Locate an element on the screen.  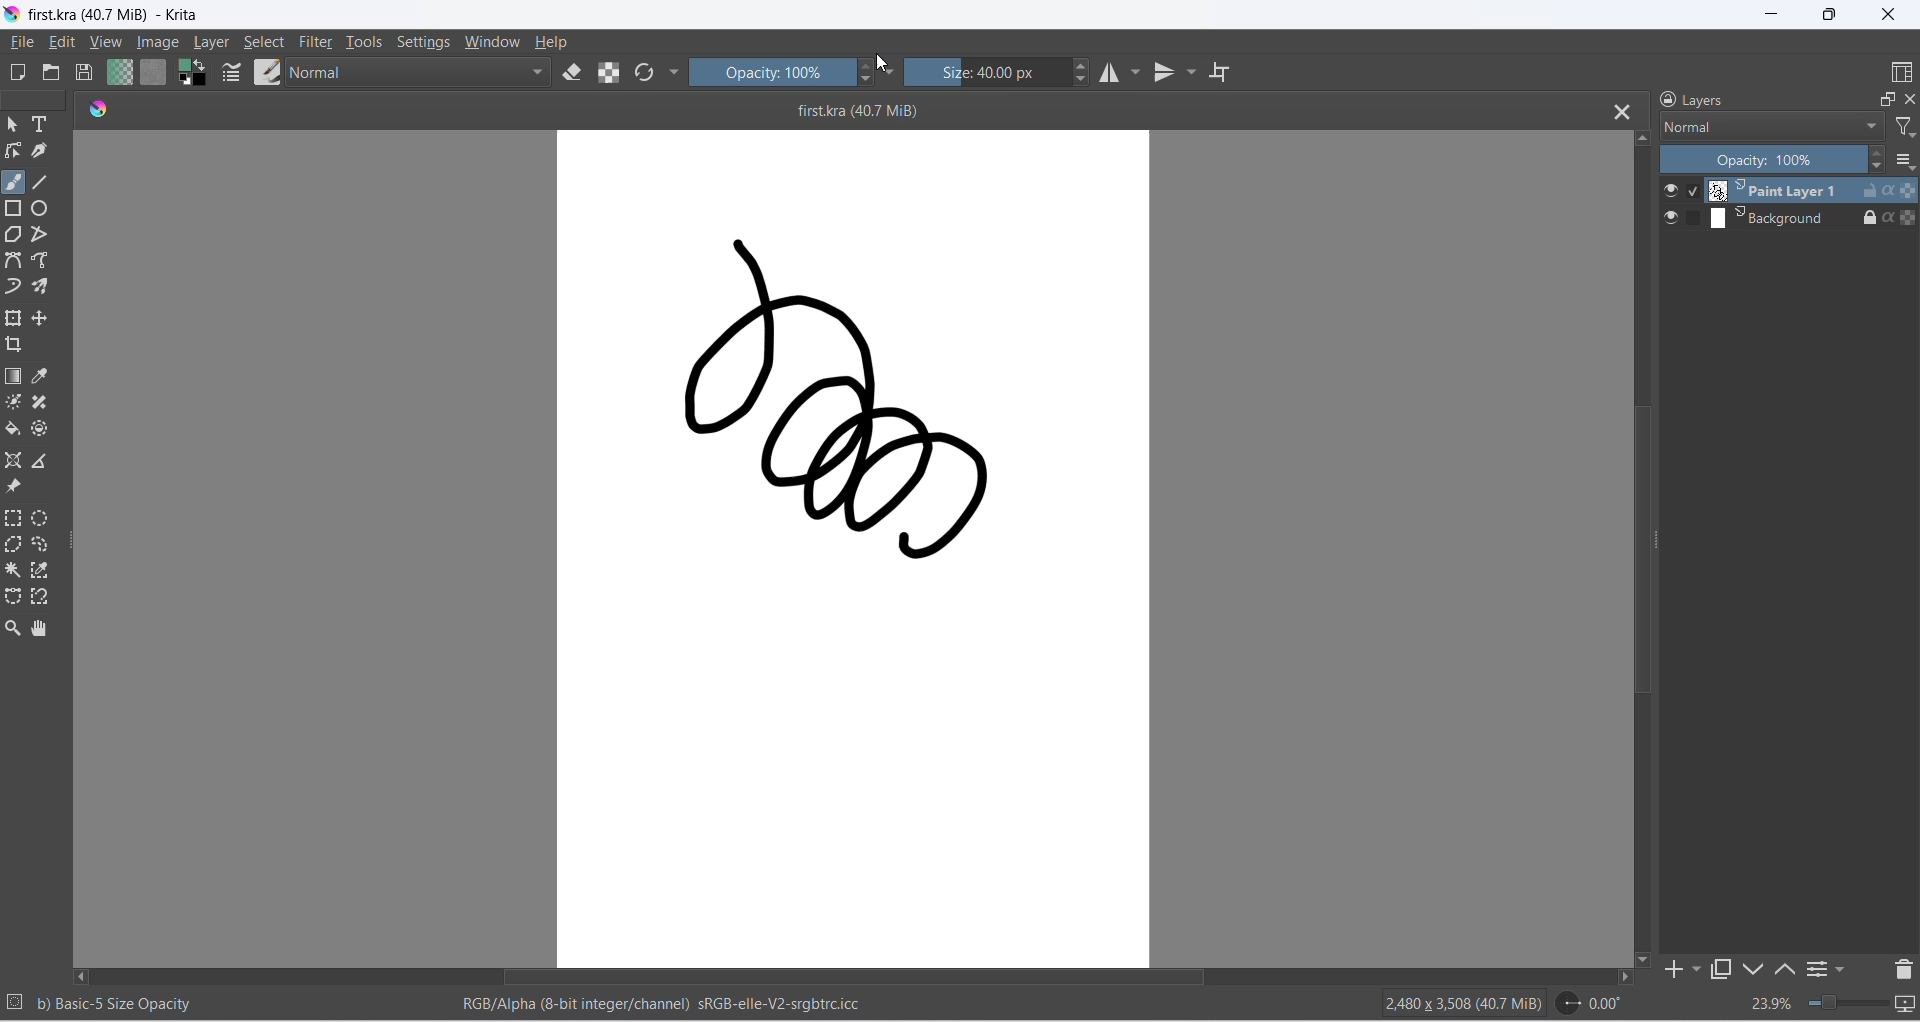
dynamic brush tool is located at coordinates (13, 287).